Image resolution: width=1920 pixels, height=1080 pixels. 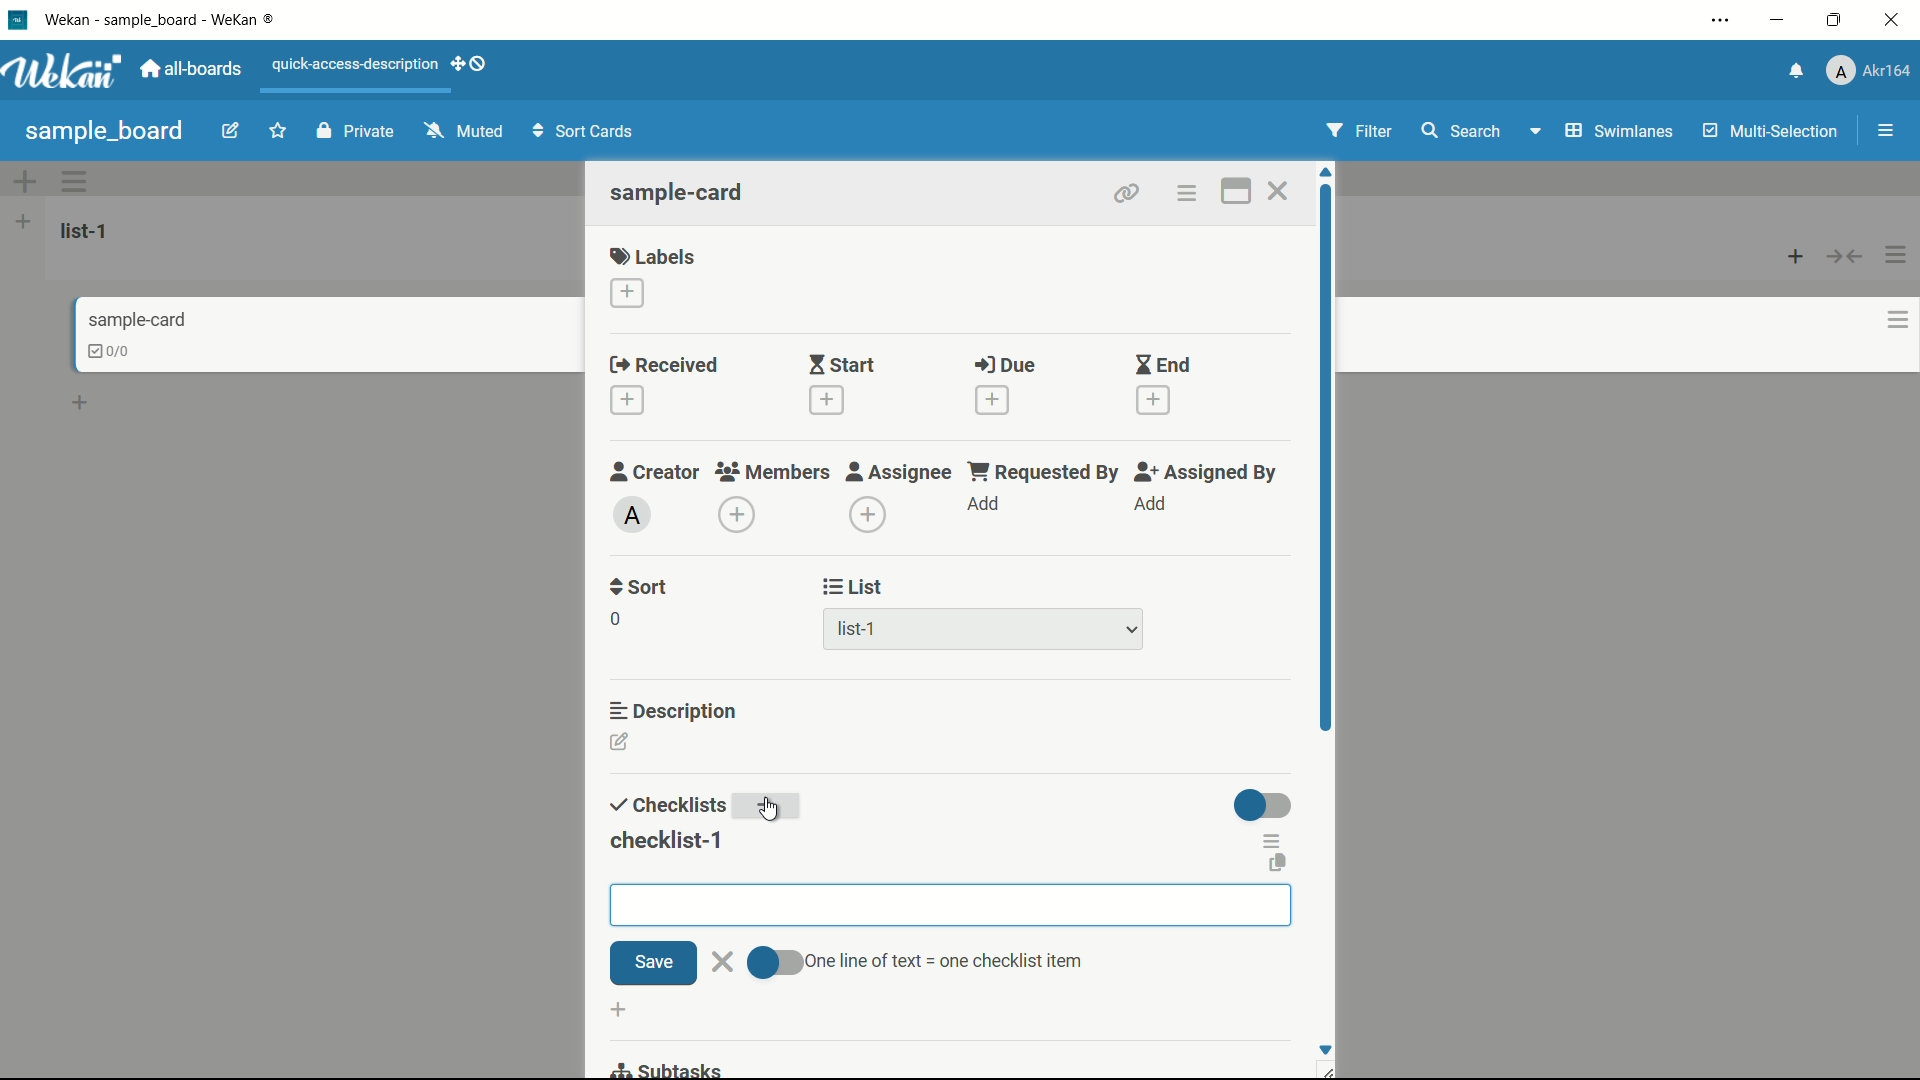 I want to click on settings and more, so click(x=1723, y=22).